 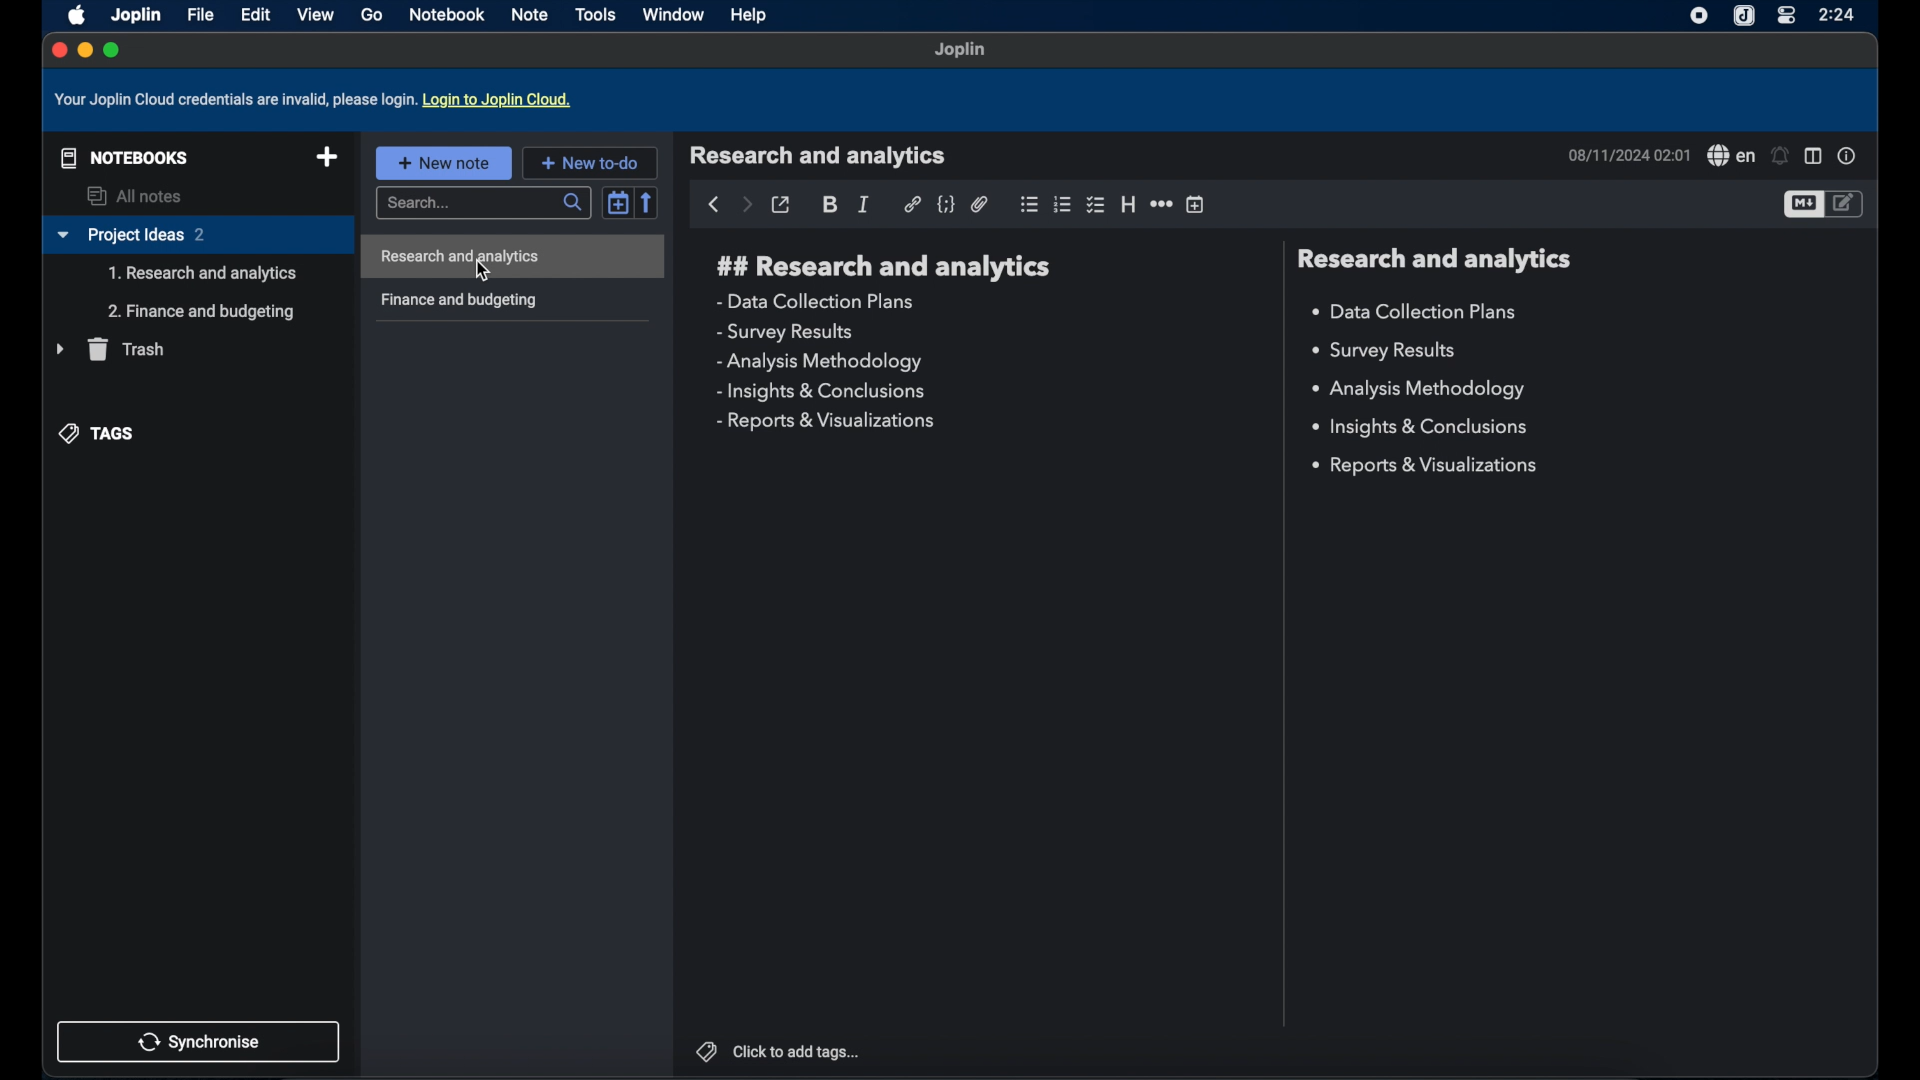 I want to click on horizontal rule, so click(x=1161, y=205).